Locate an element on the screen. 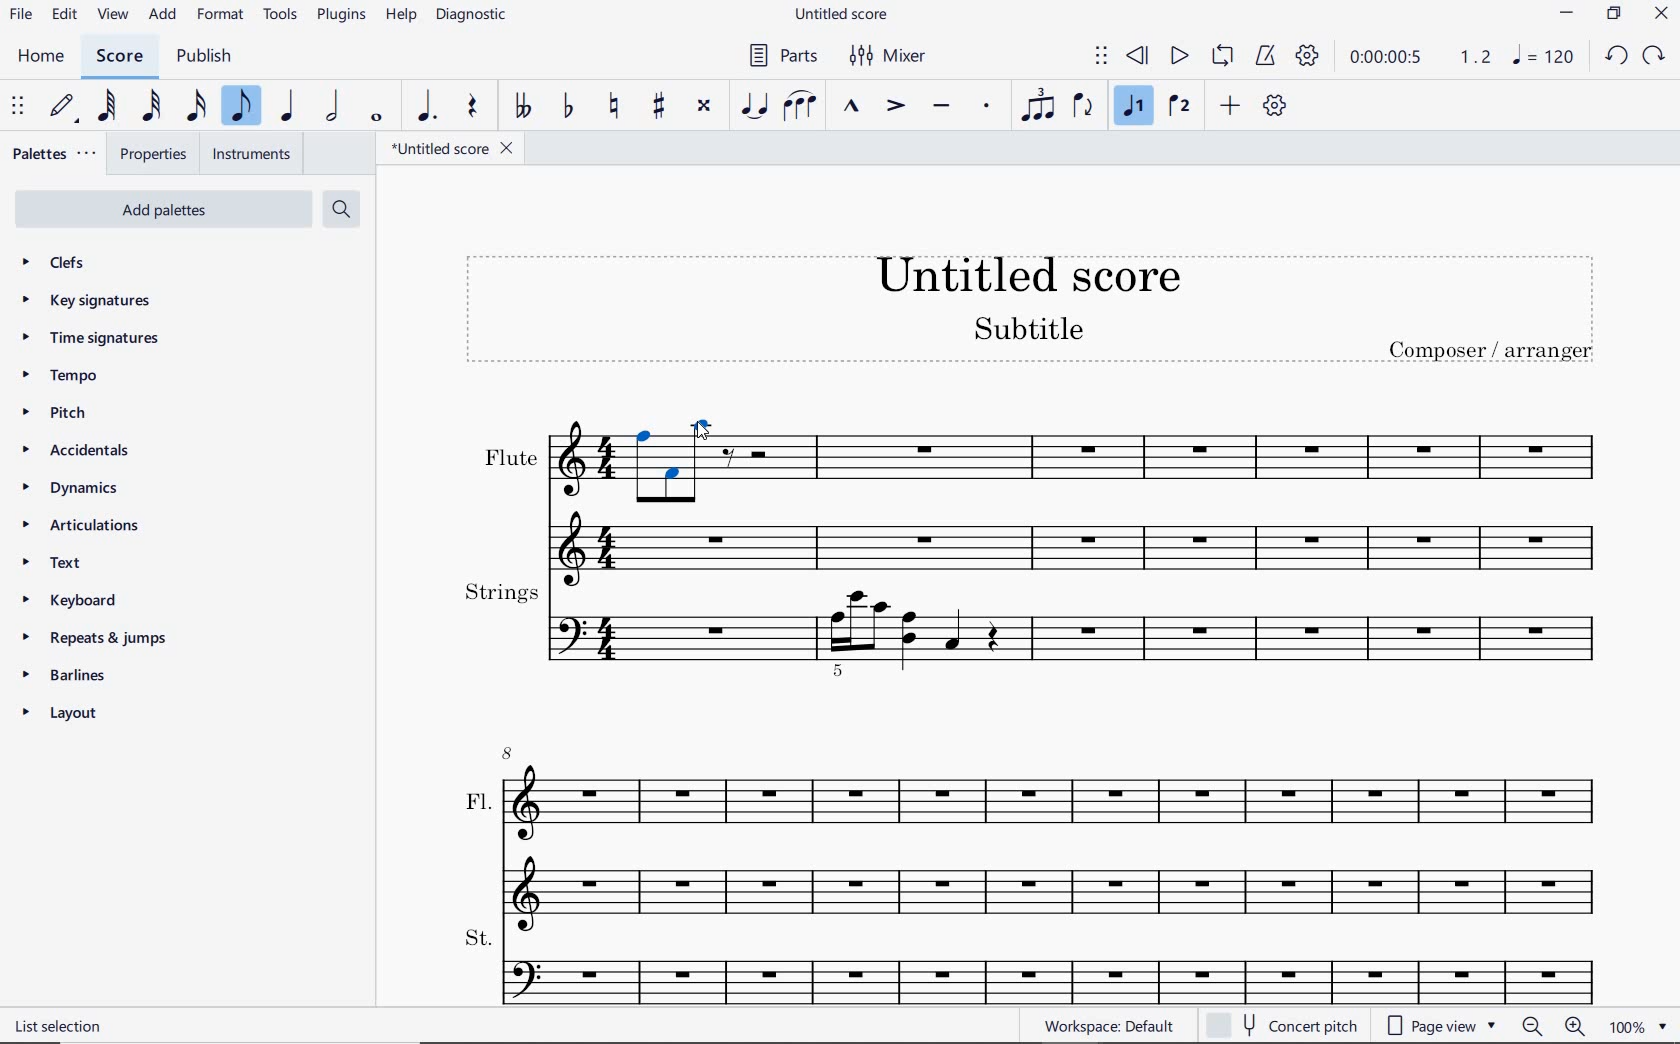 The width and height of the screenshot is (1680, 1044). SELECT TO MOVE is located at coordinates (18, 107).